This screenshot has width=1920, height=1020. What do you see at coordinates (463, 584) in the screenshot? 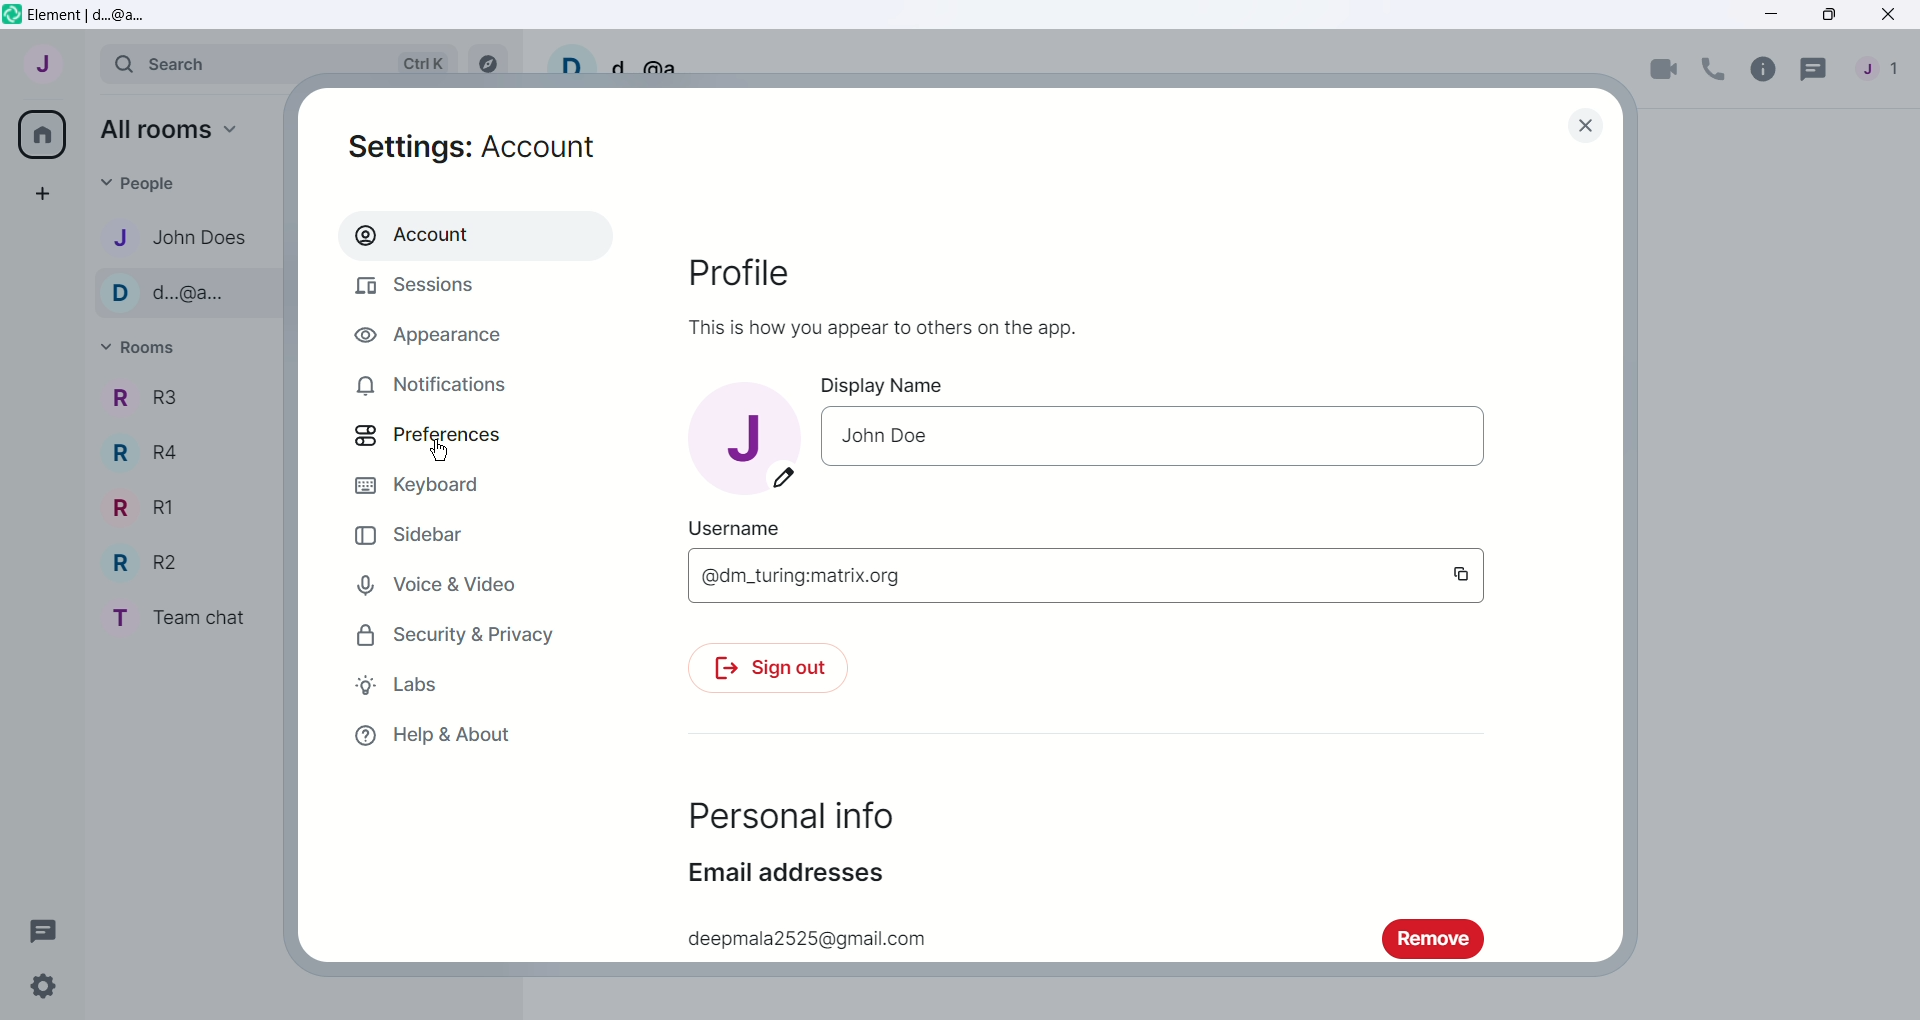
I see `Voice and Video` at bounding box center [463, 584].